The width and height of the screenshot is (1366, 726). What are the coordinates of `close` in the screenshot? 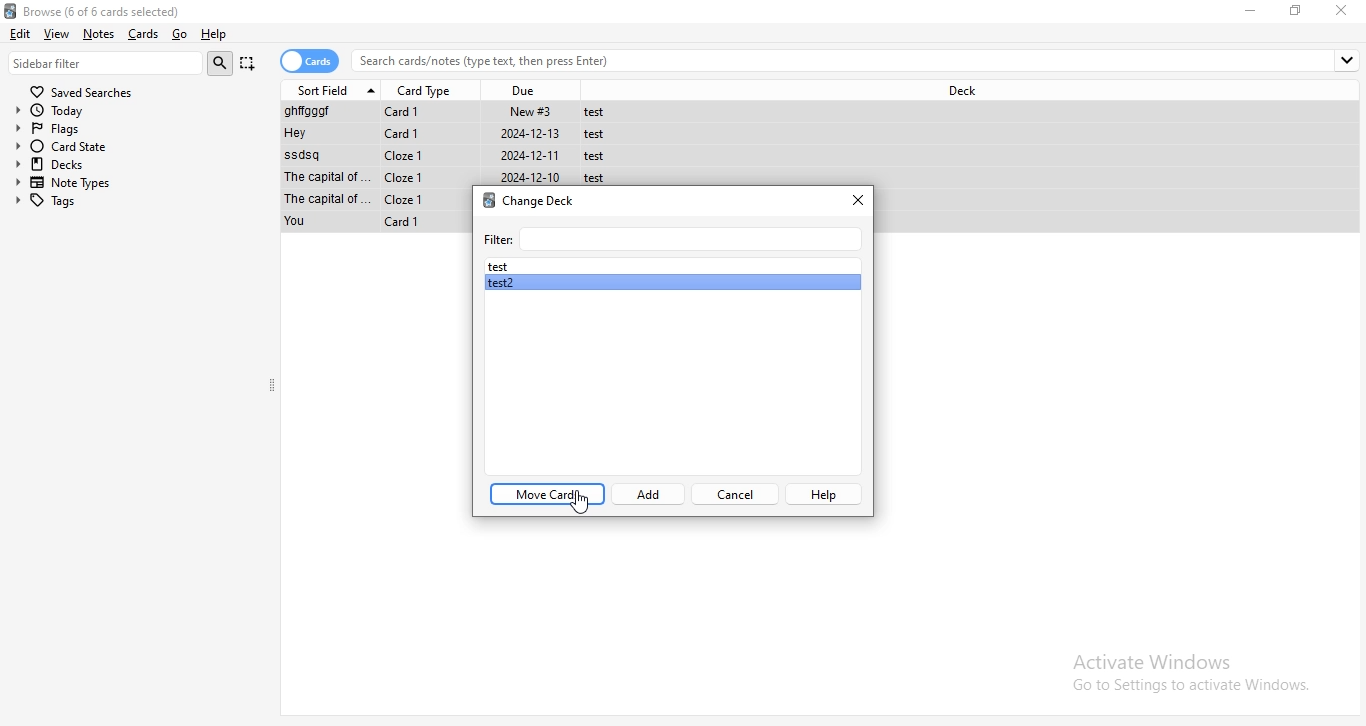 It's located at (1343, 11).